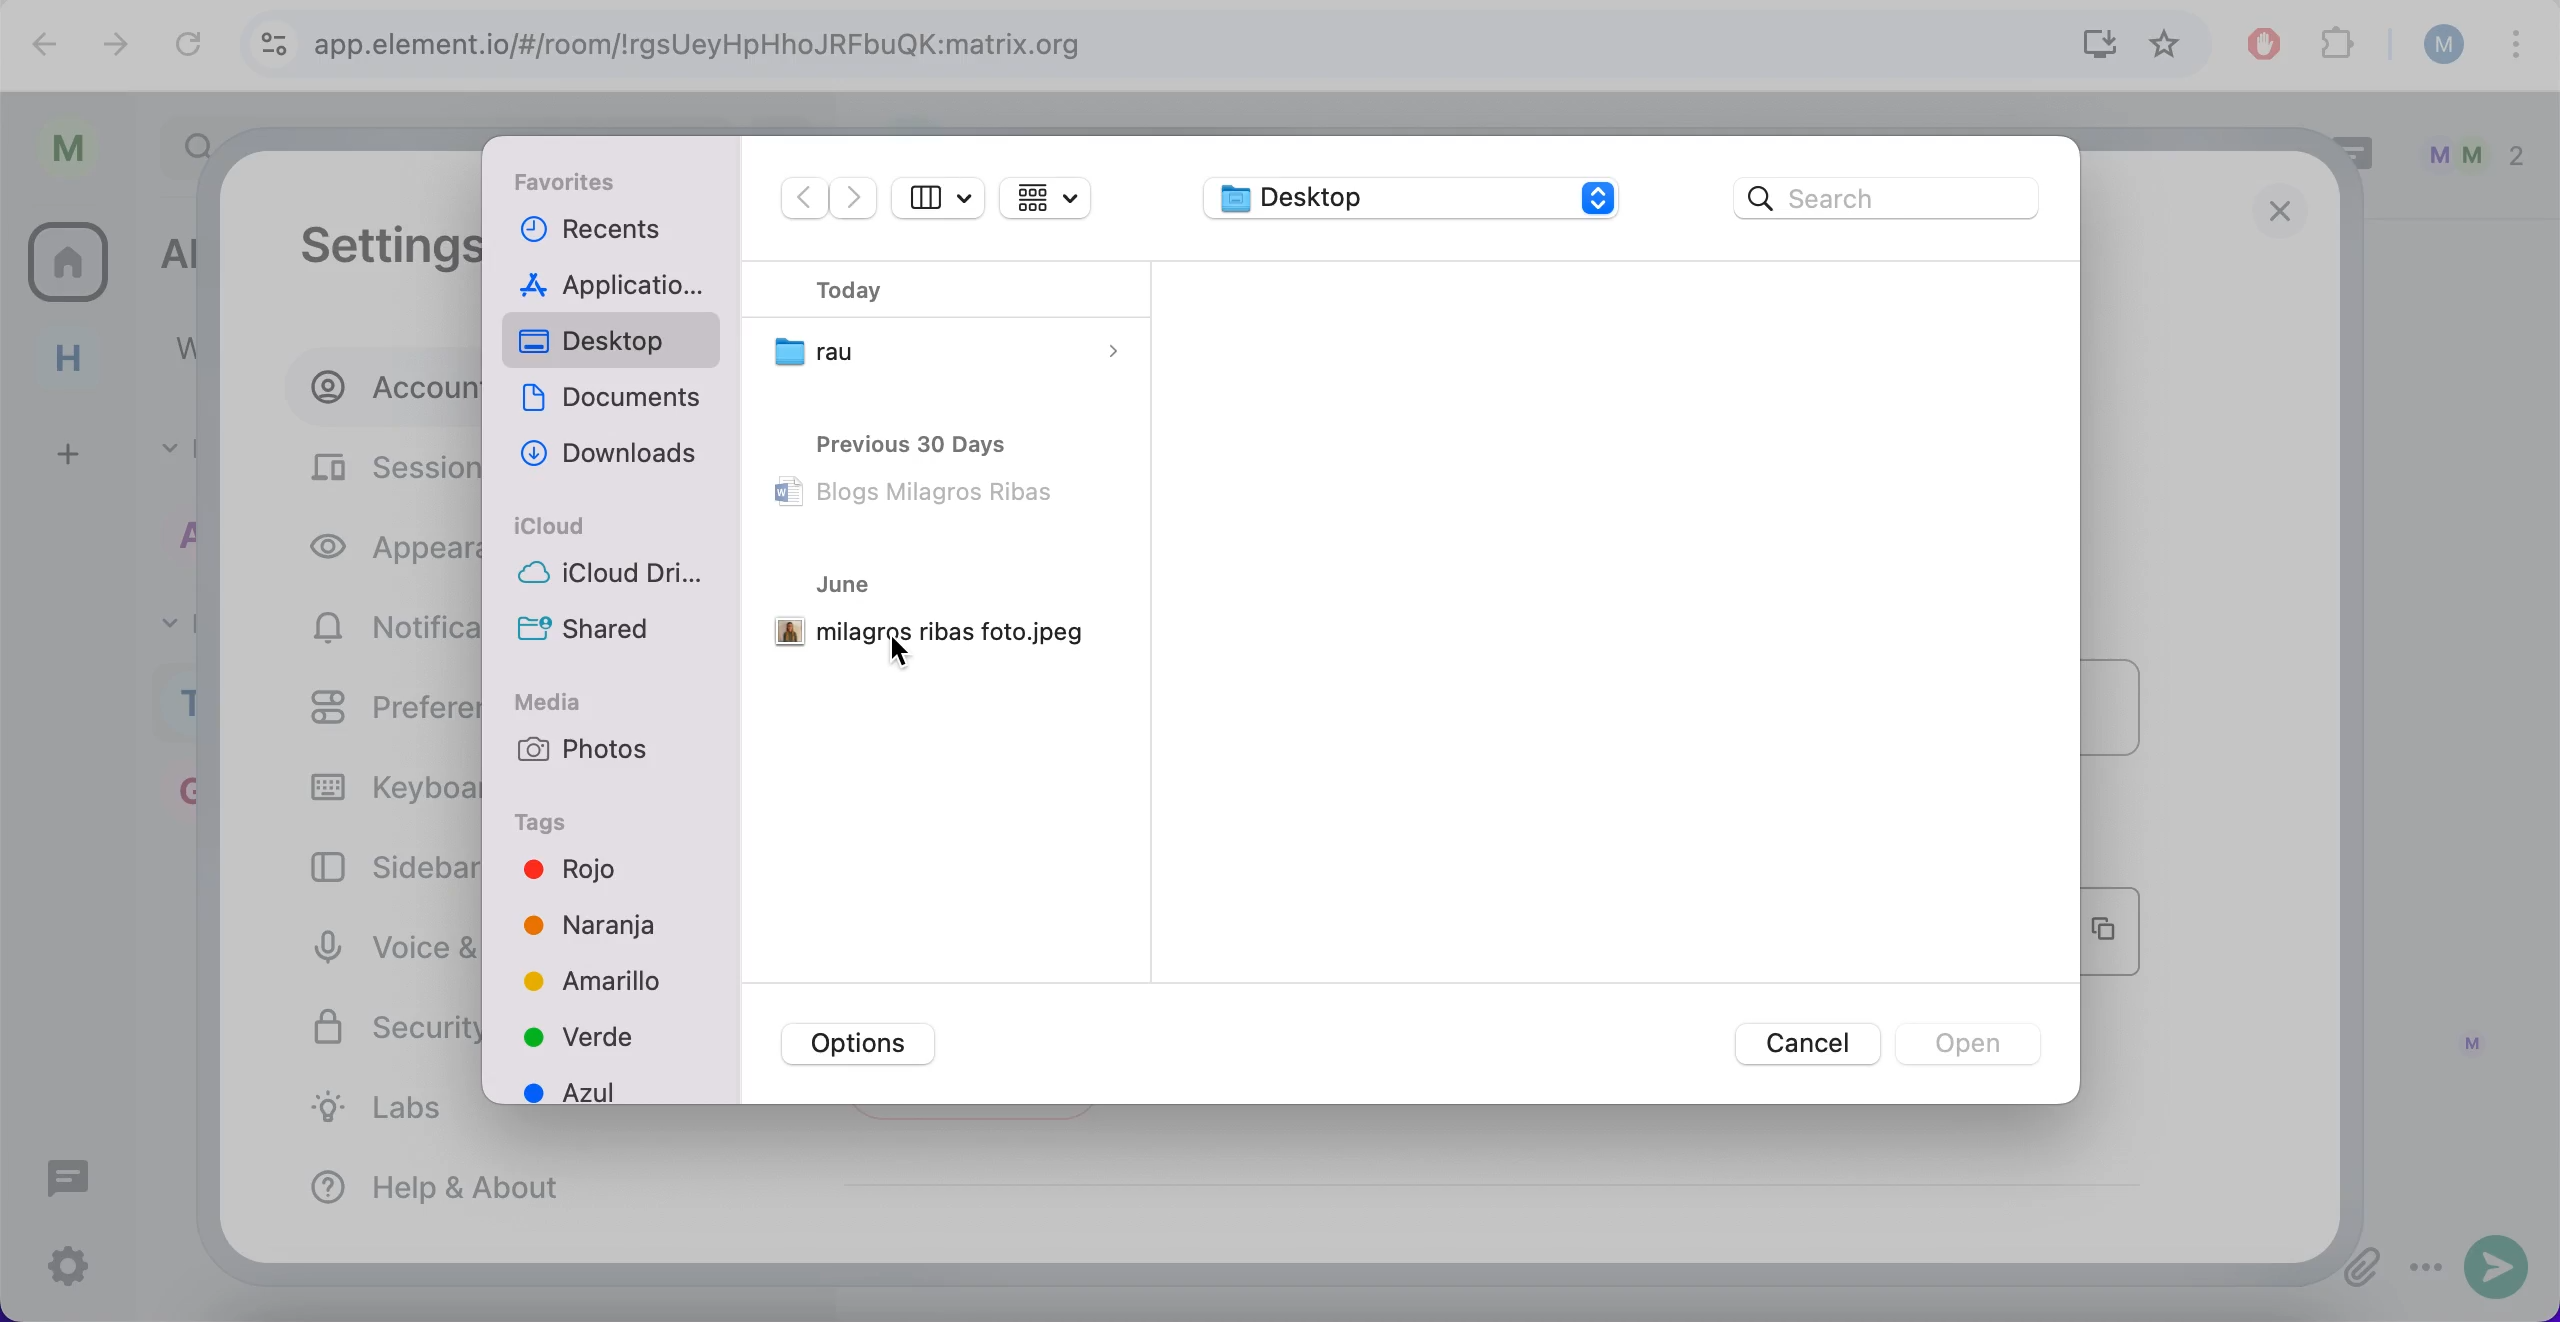  I want to click on downloads, so click(614, 461).